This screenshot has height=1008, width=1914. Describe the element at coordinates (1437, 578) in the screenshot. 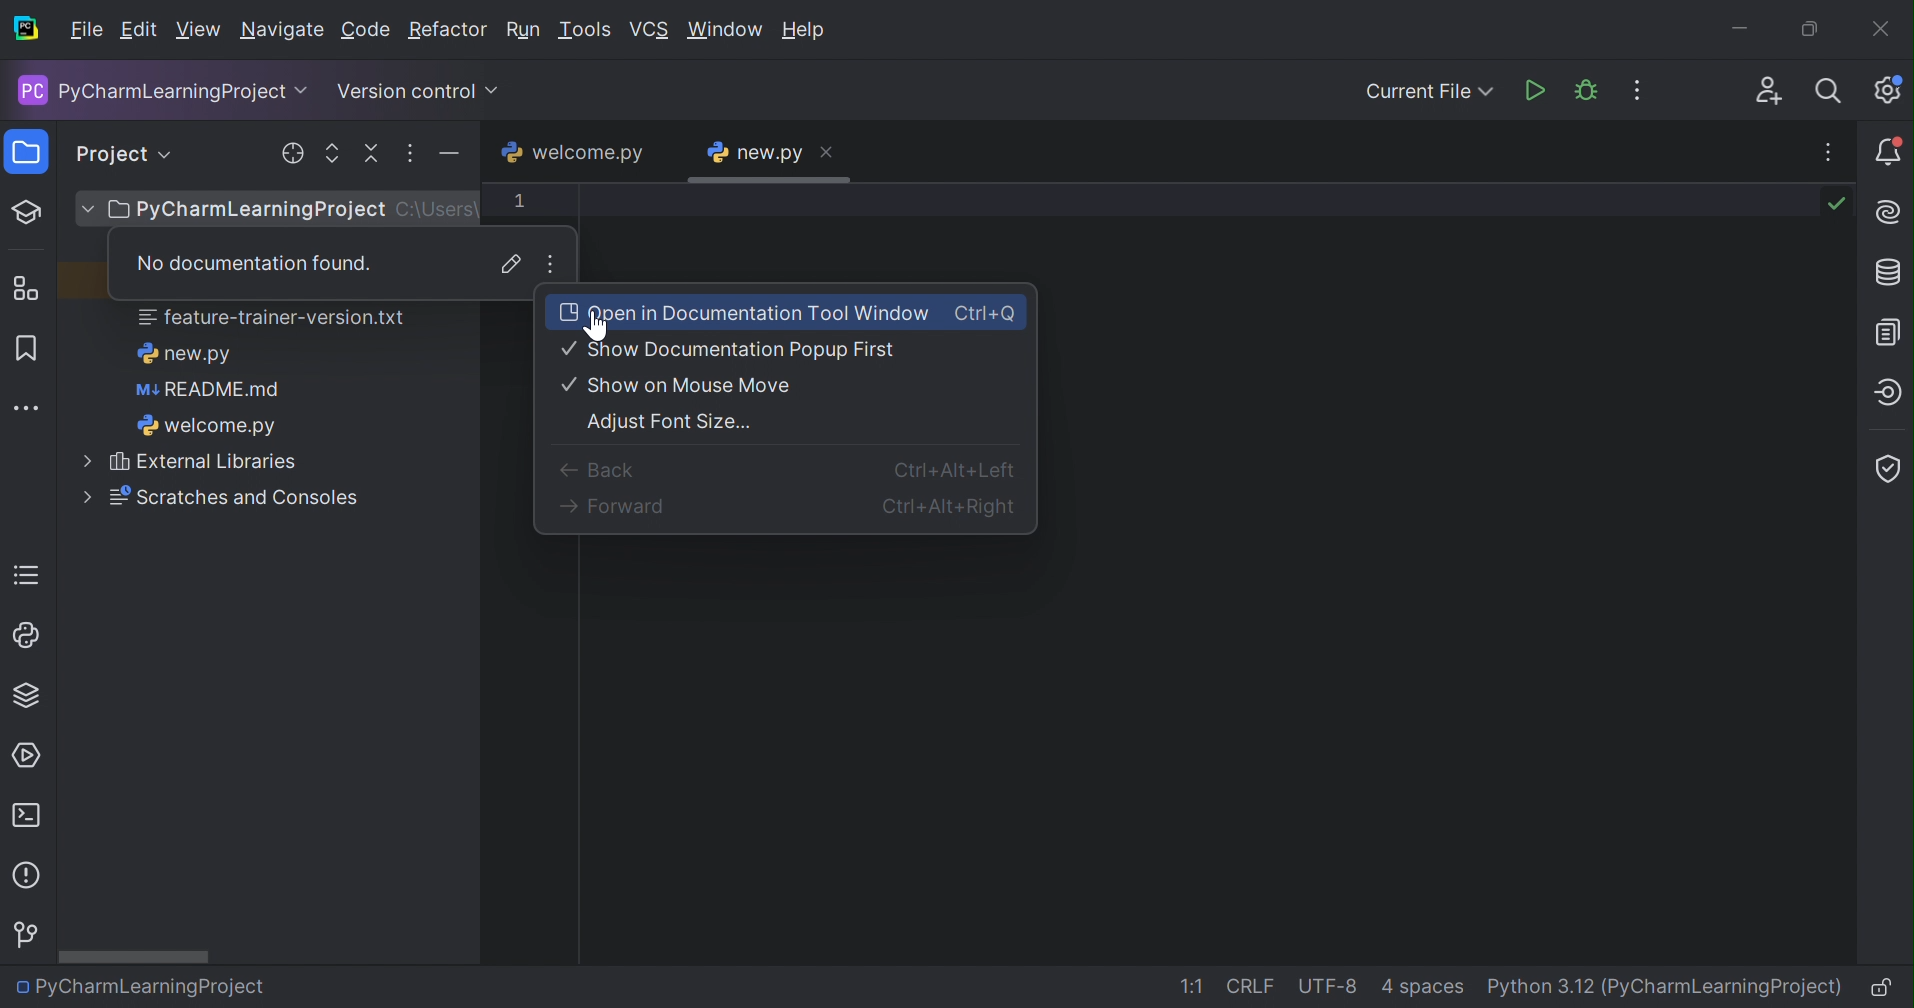

I see `work space` at that location.